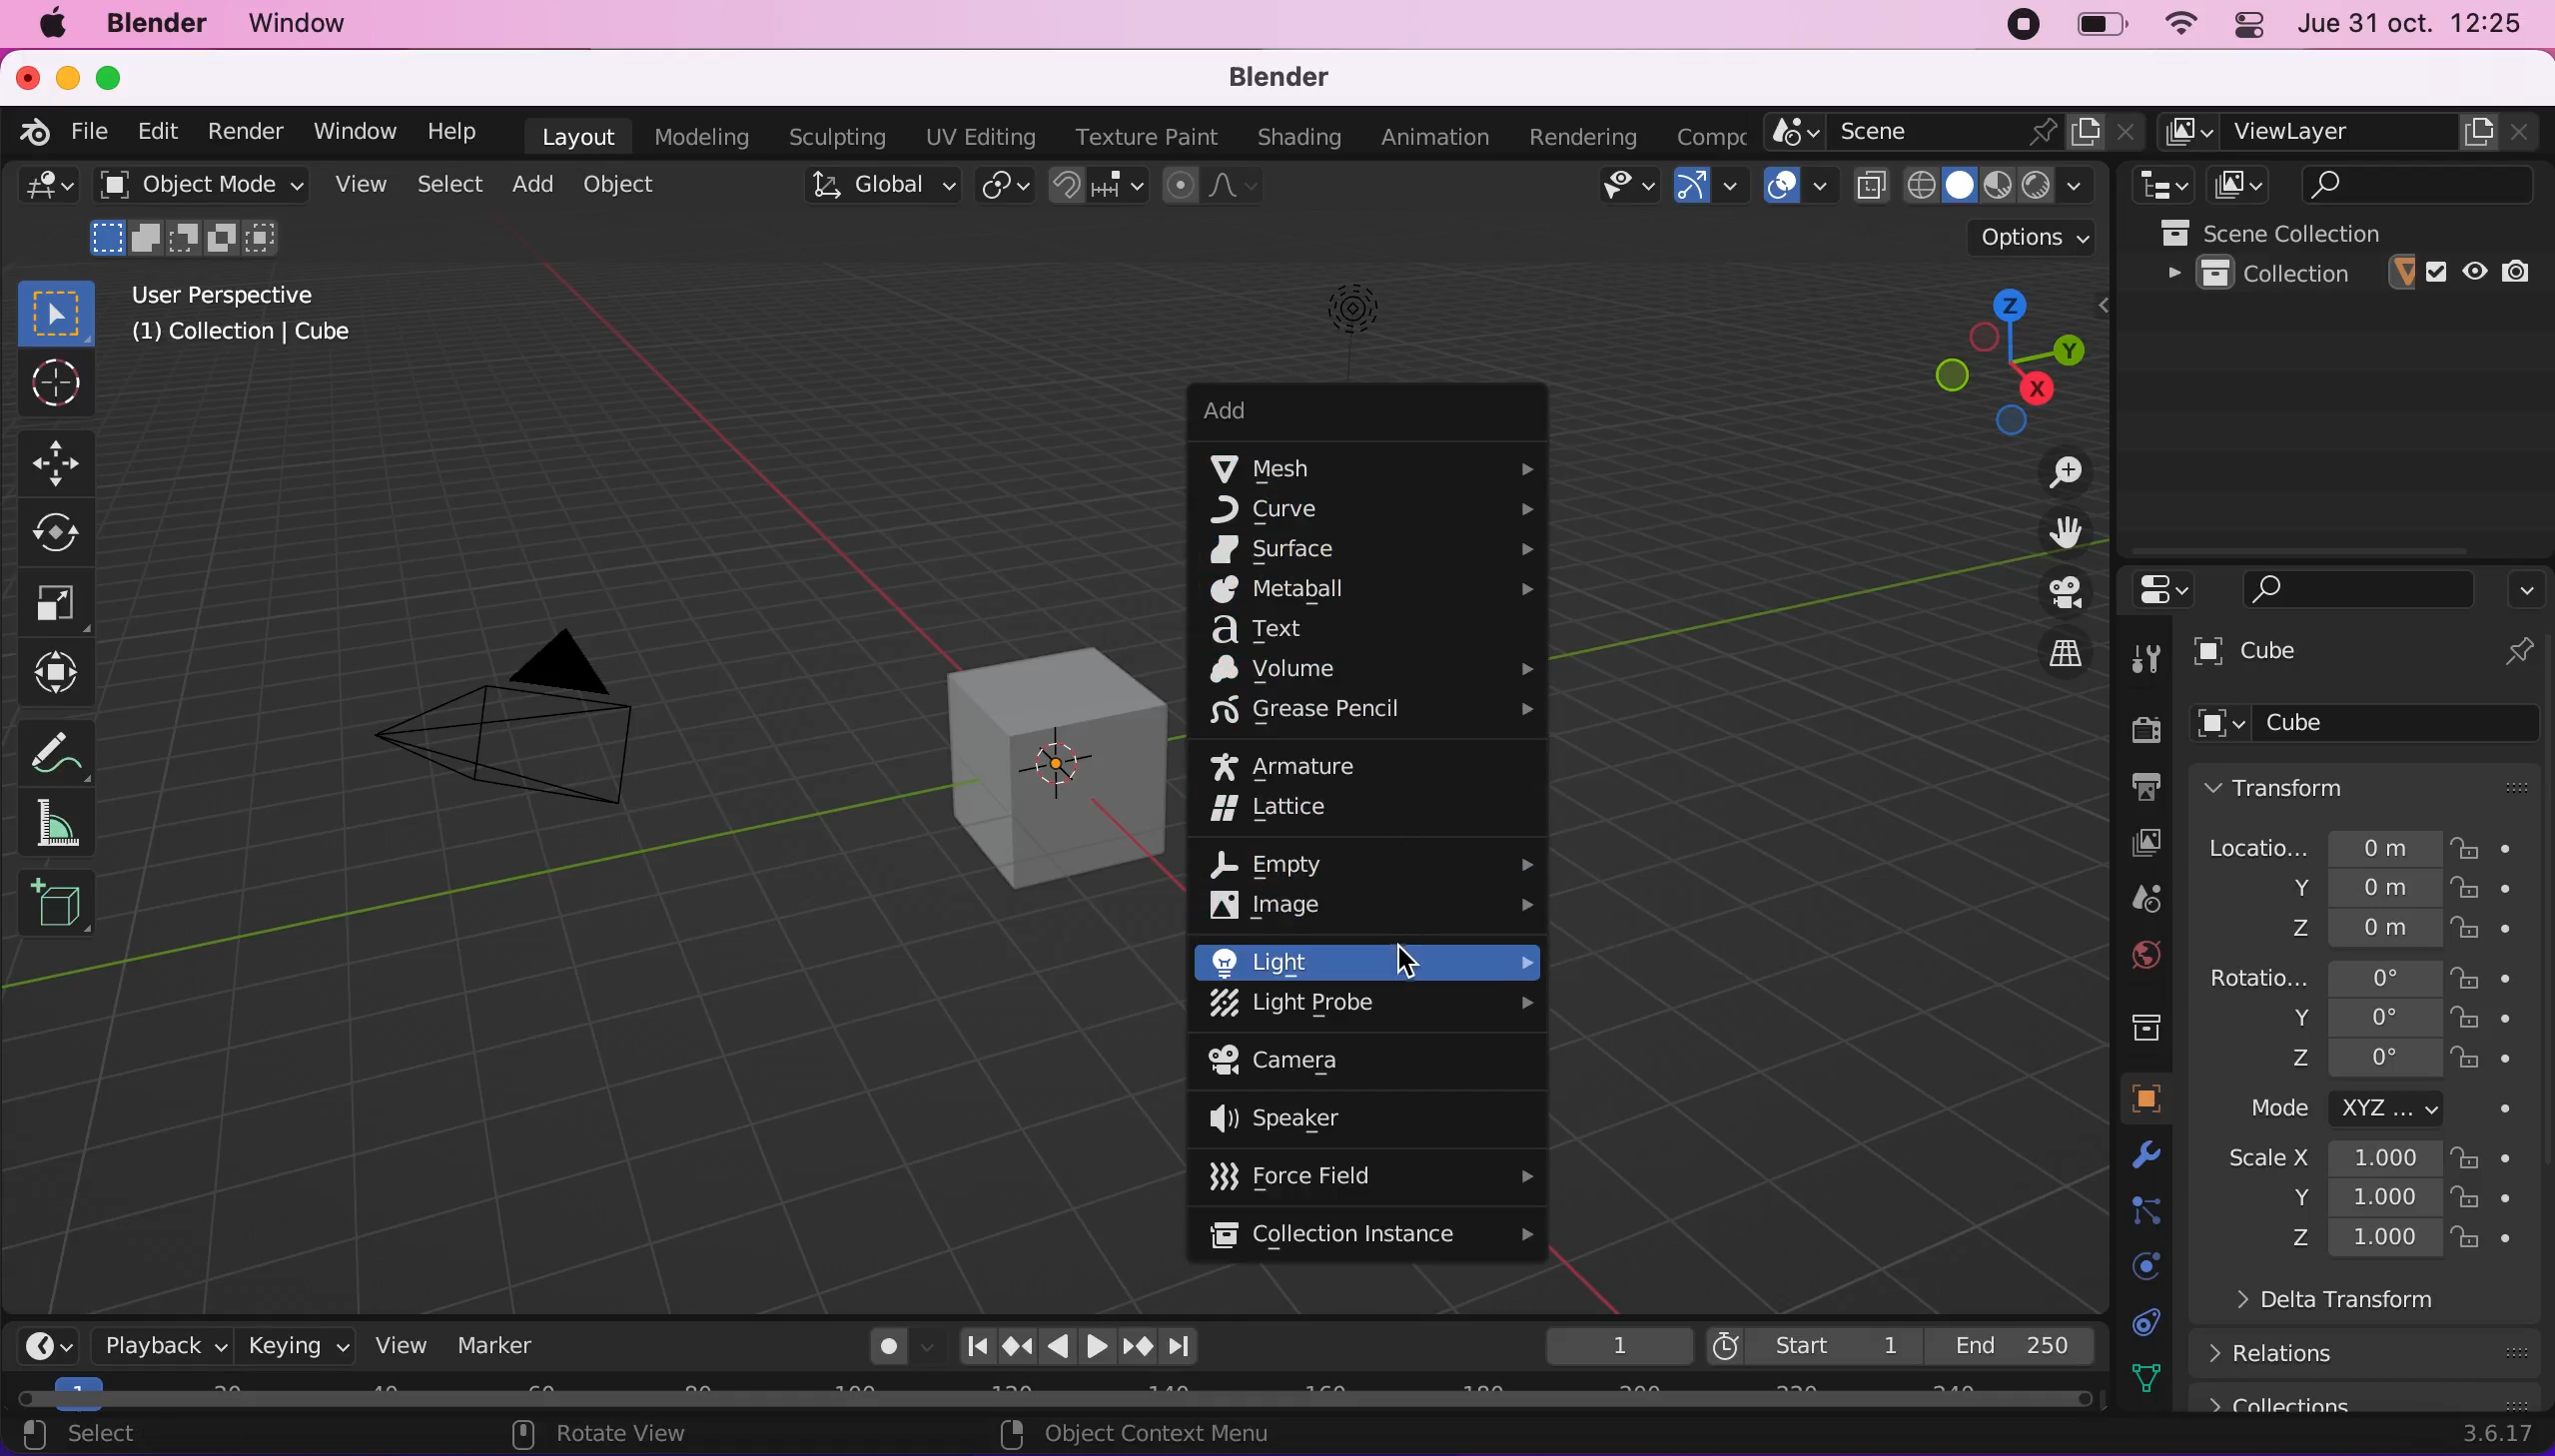 The height and width of the screenshot is (1456, 2555). I want to click on move the view, so click(2049, 532).